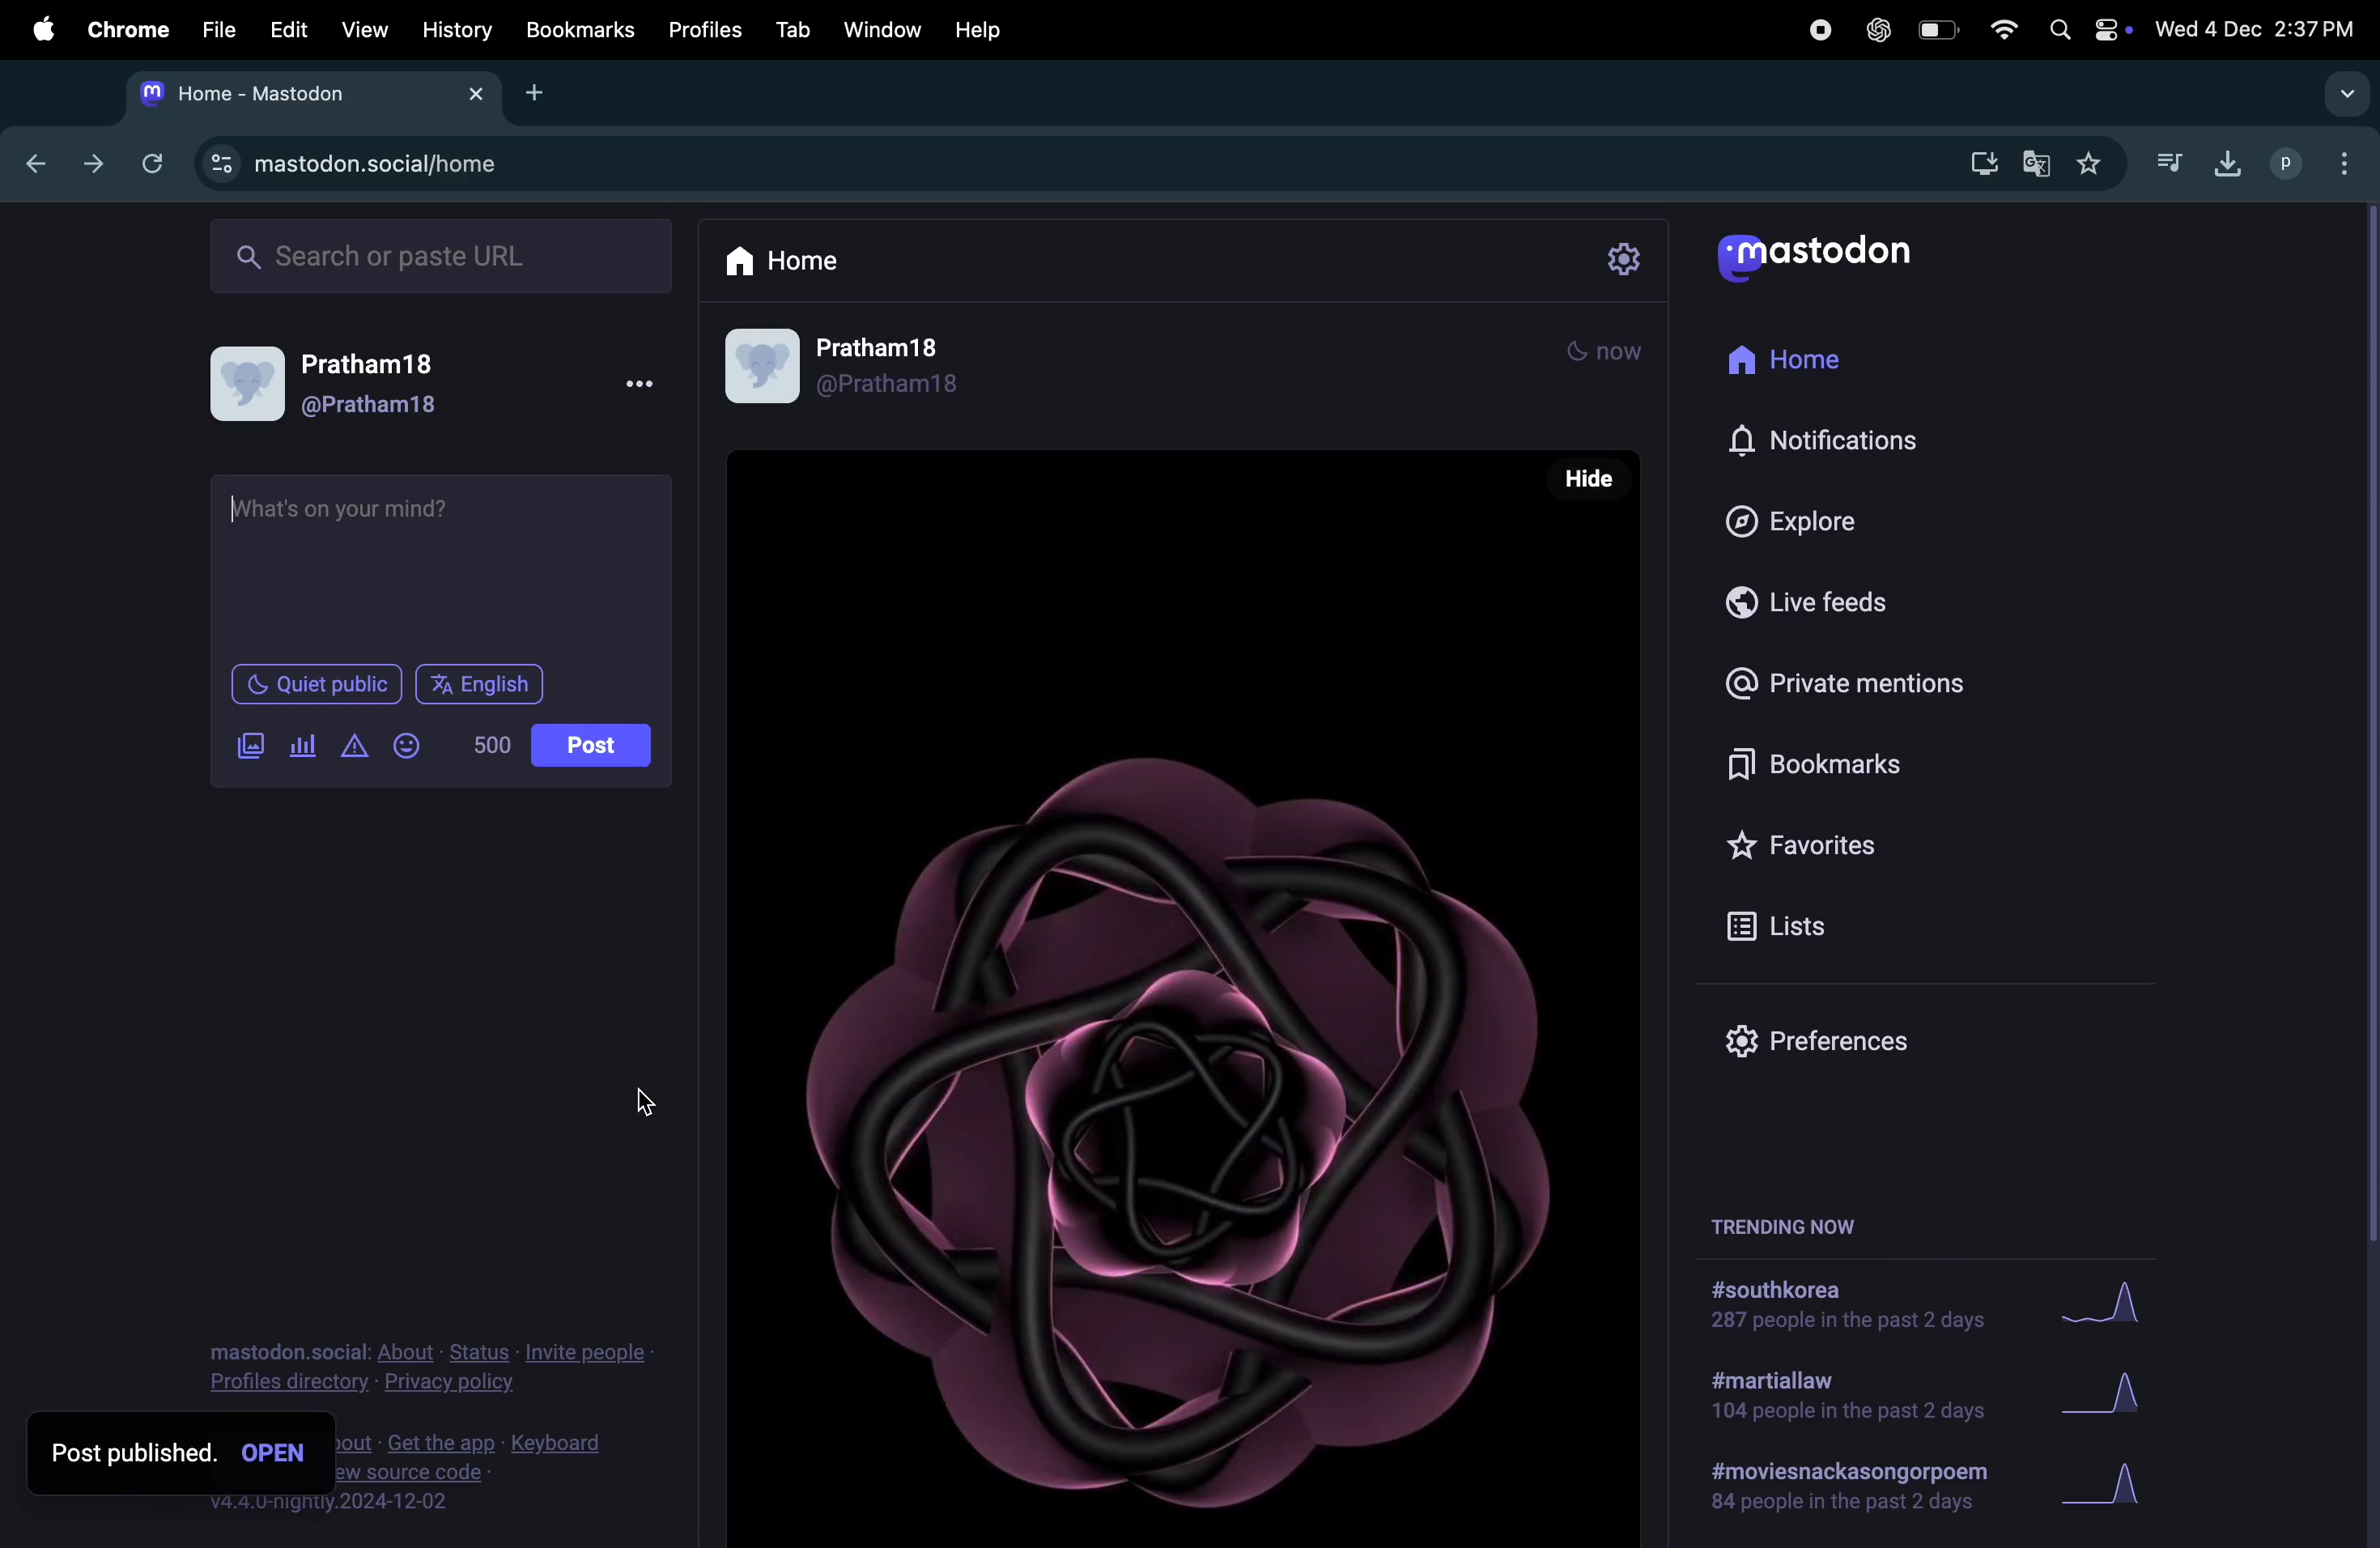  What do you see at coordinates (1851, 1397) in the screenshot?
I see `#martial flow` at bounding box center [1851, 1397].